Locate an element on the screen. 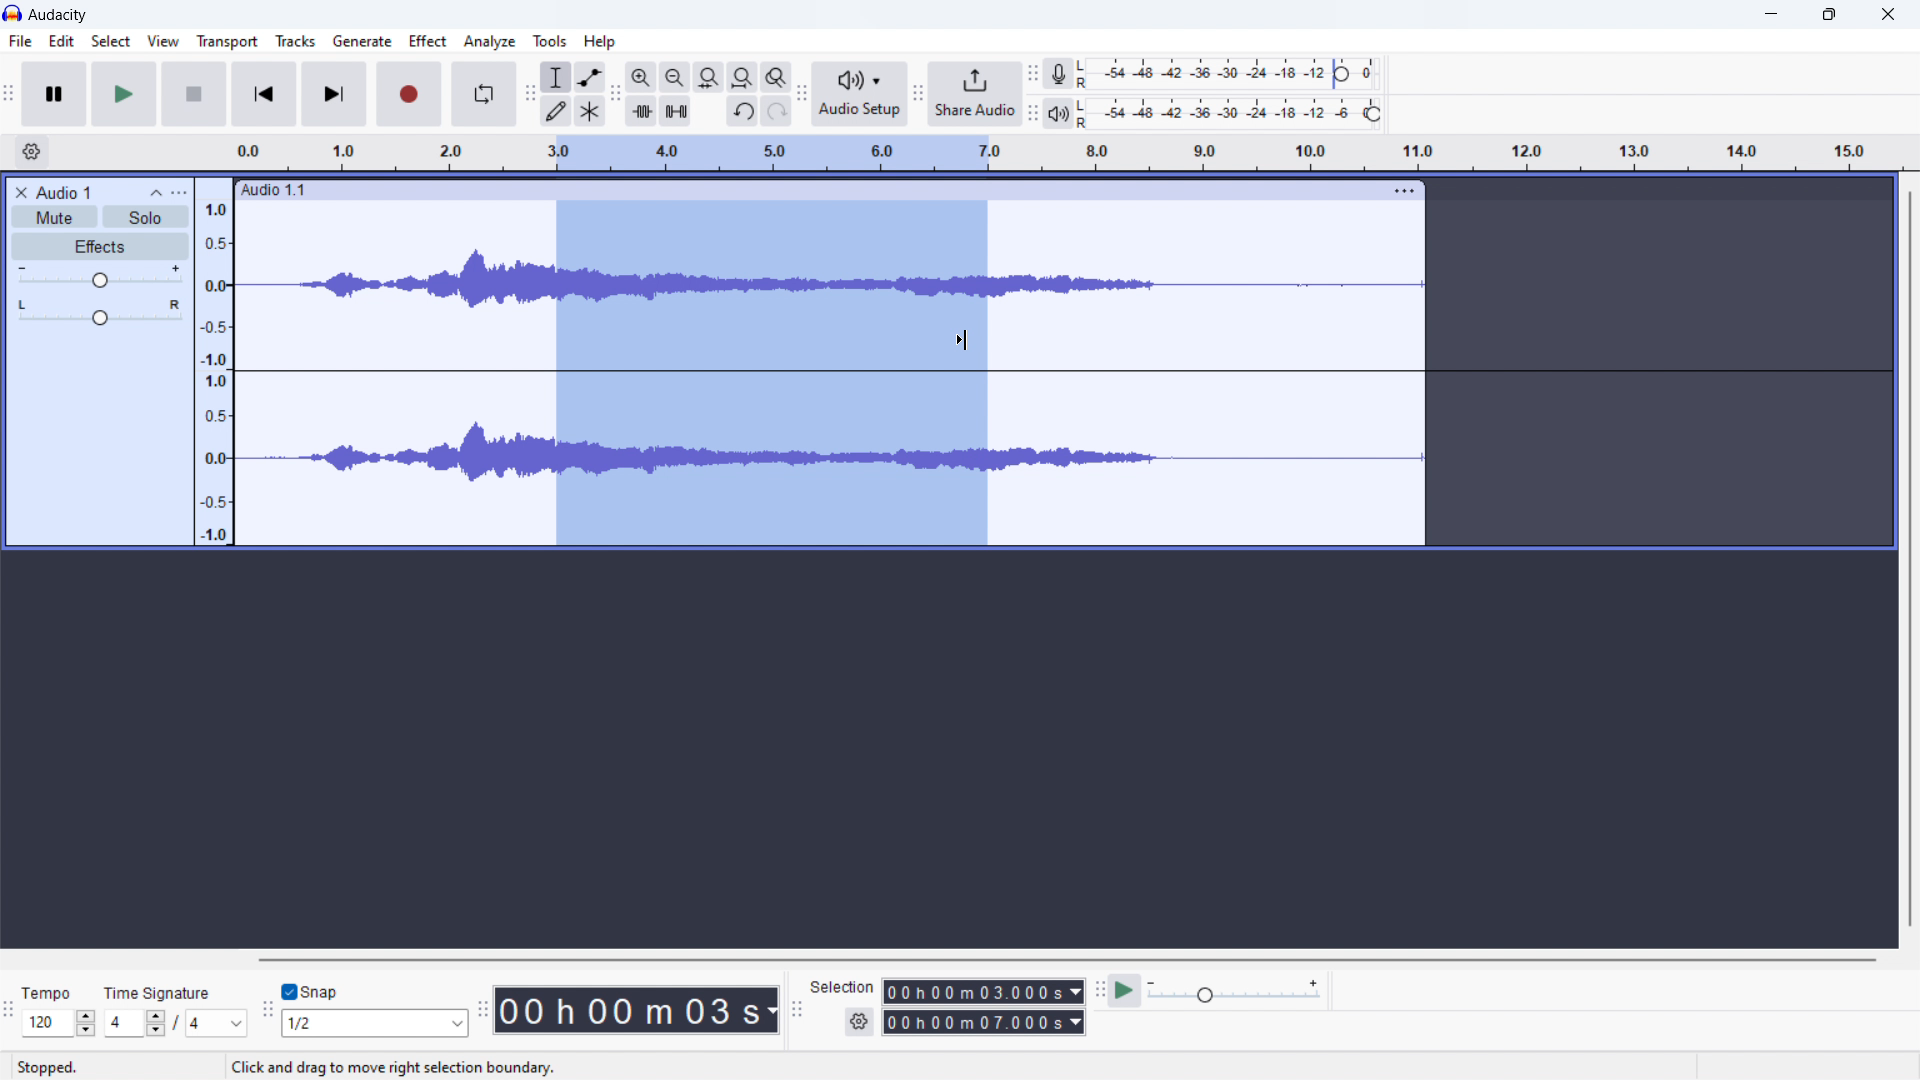 This screenshot has width=1920, height=1080. tools toolbar is located at coordinates (530, 94).